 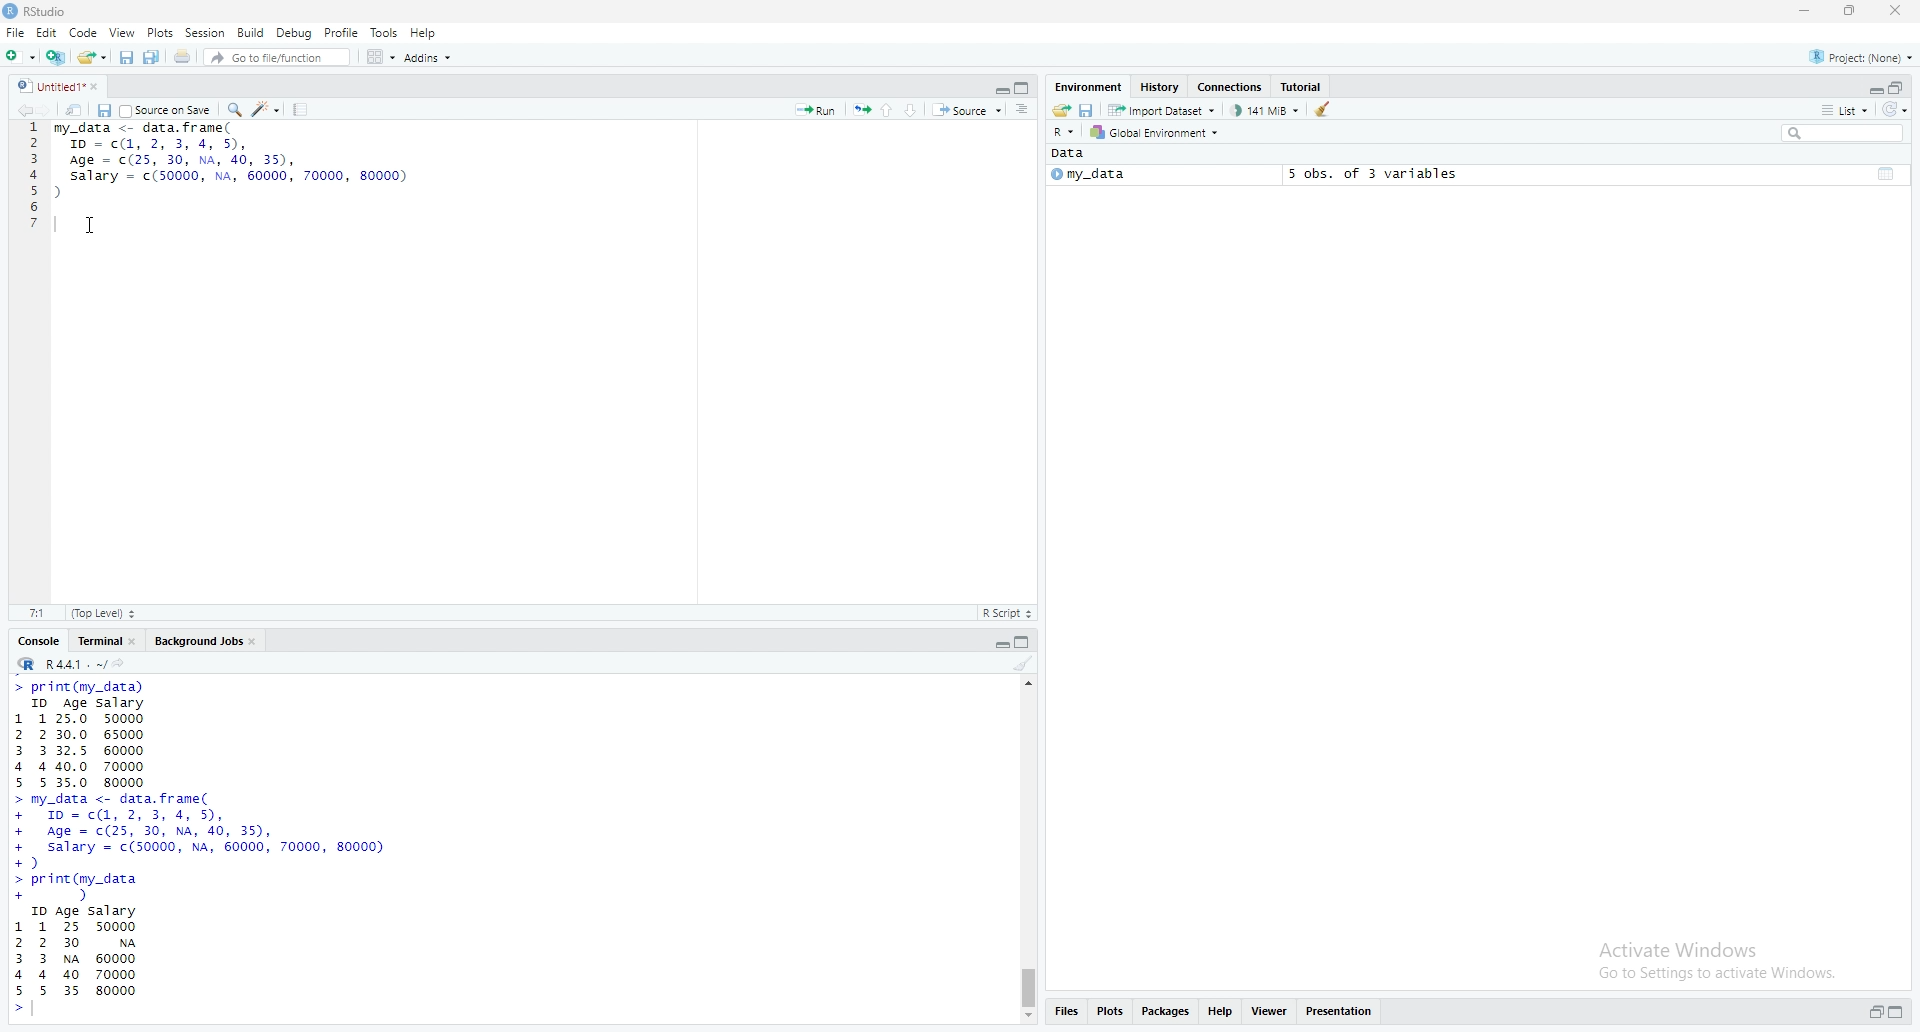 I want to click on untitled1, so click(x=57, y=85).